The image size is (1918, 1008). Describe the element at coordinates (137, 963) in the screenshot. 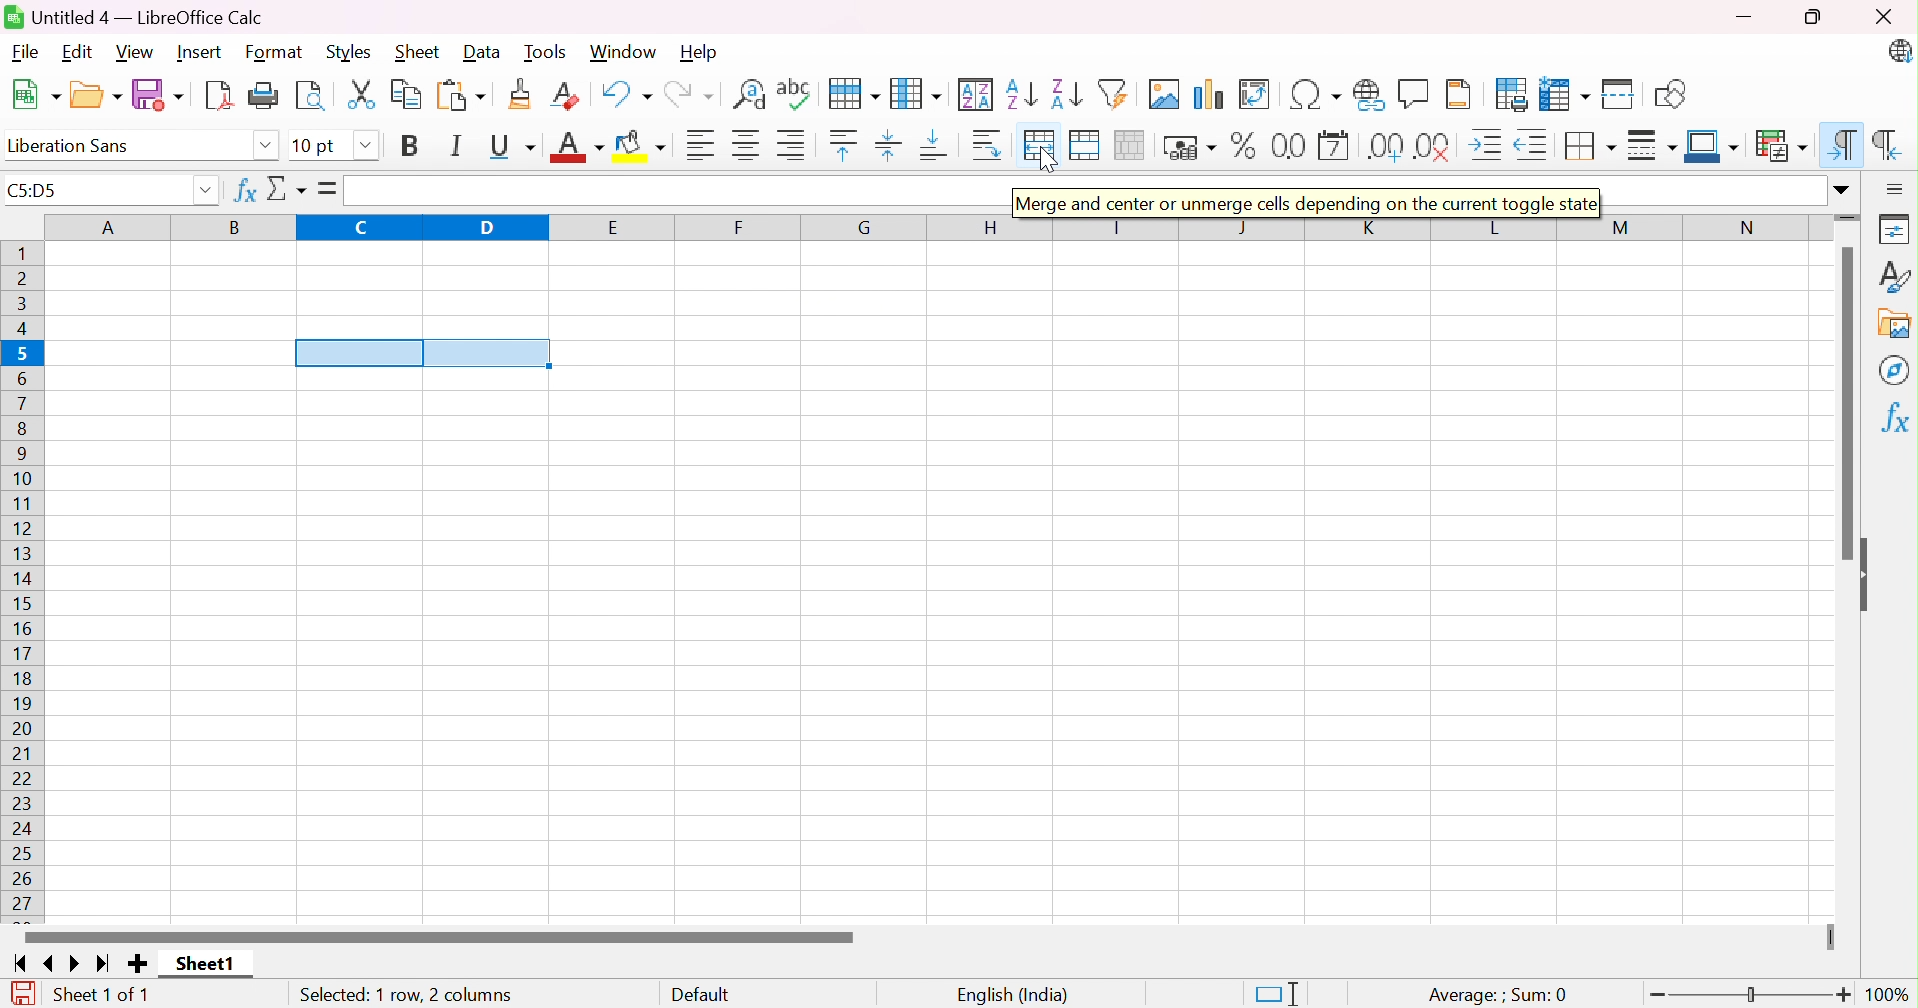

I see `Add new sheet` at that location.